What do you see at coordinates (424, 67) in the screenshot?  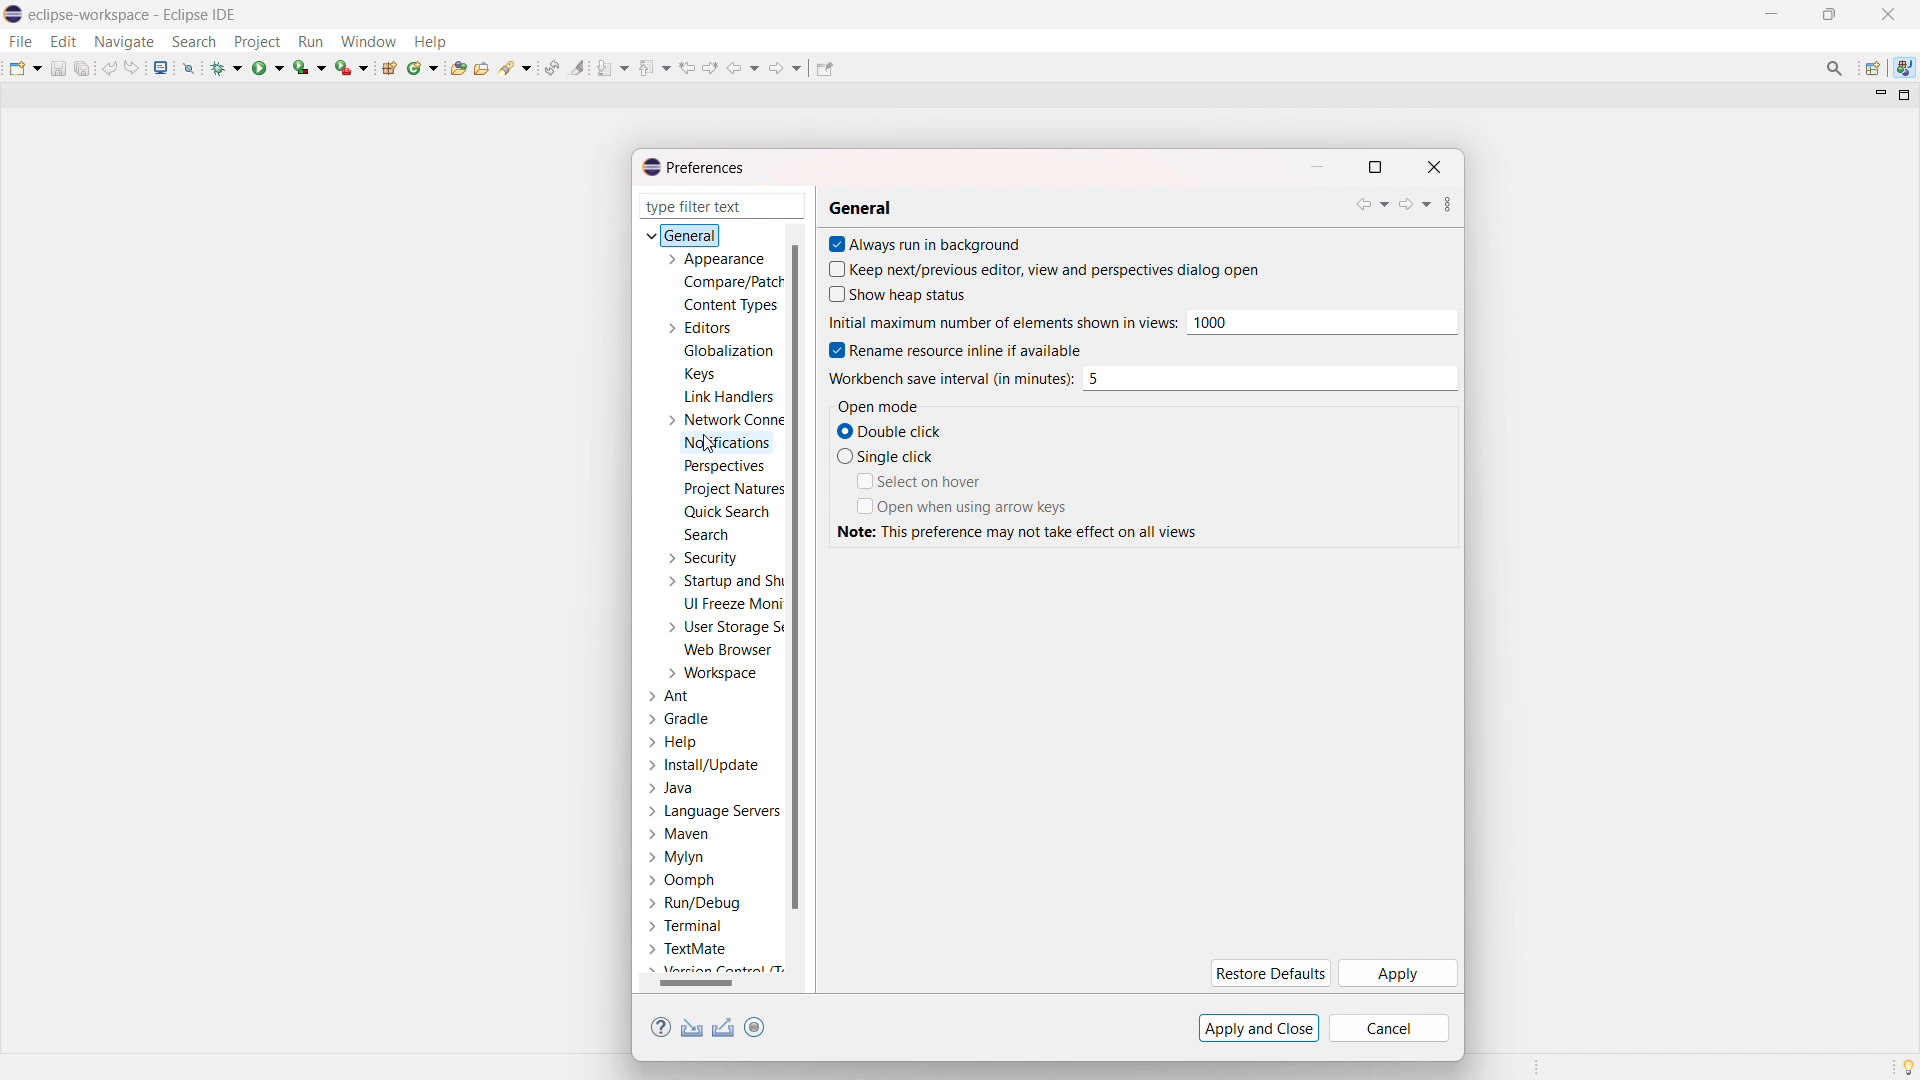 I see `new java class` at bounding box center [424, 67].